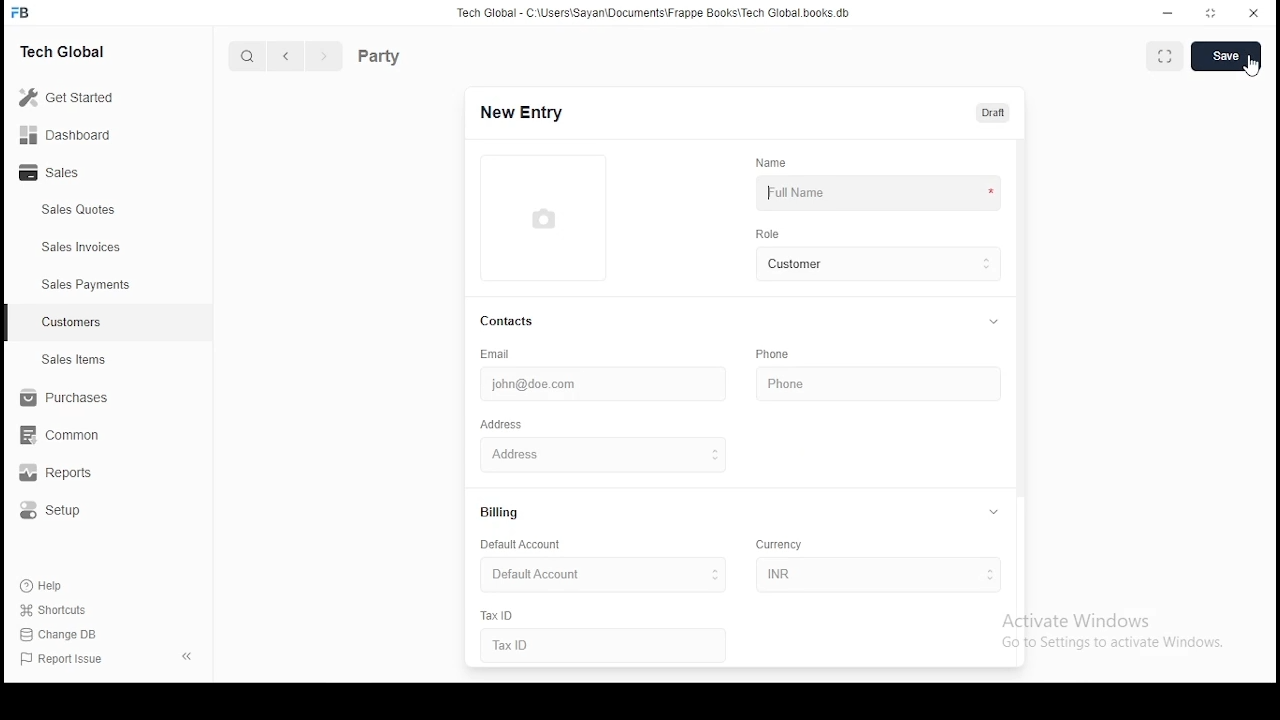 The height and width of the screenshot is (720, 1280). I want to click on john@doe.com, so click(583, 385).